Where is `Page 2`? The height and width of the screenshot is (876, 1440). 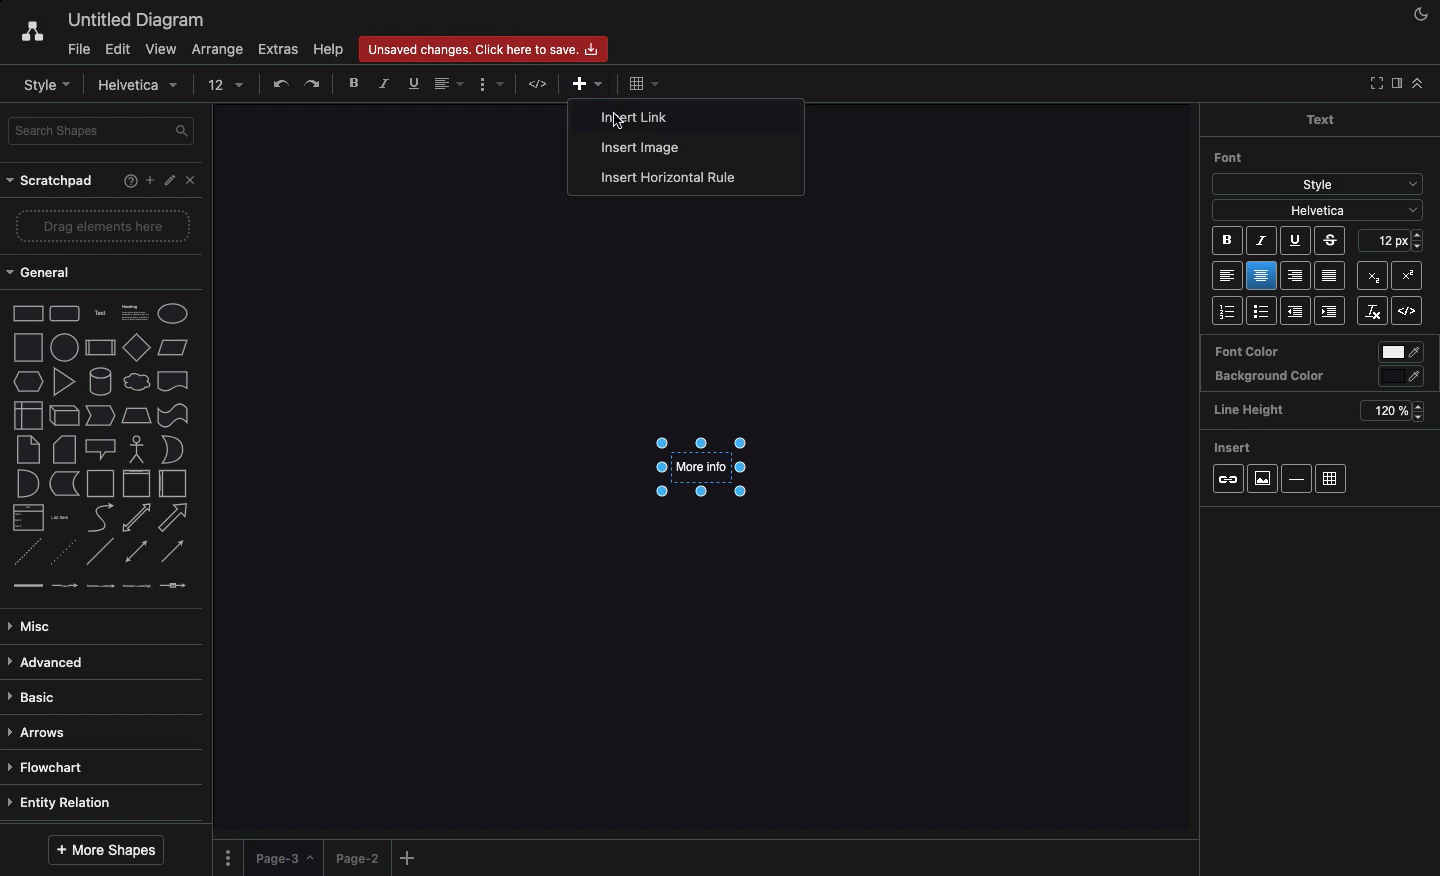
Page 2 is located at coordinates (355, 857).